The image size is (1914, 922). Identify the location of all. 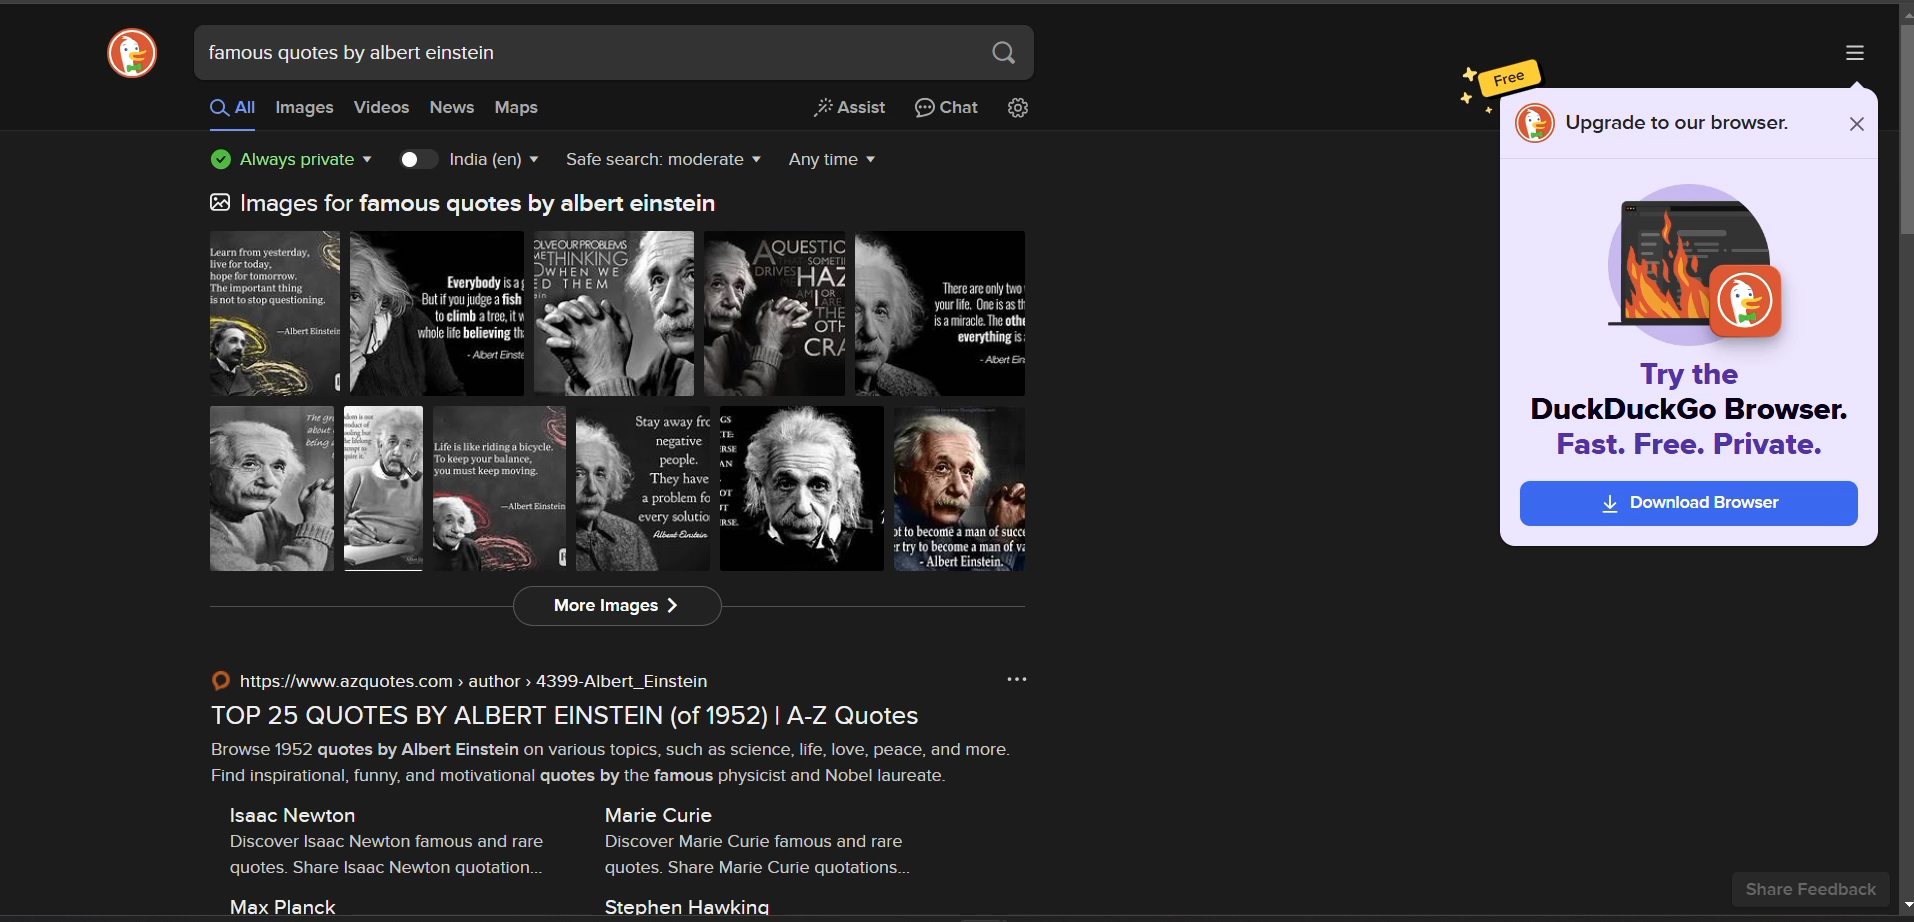
(226, 111).